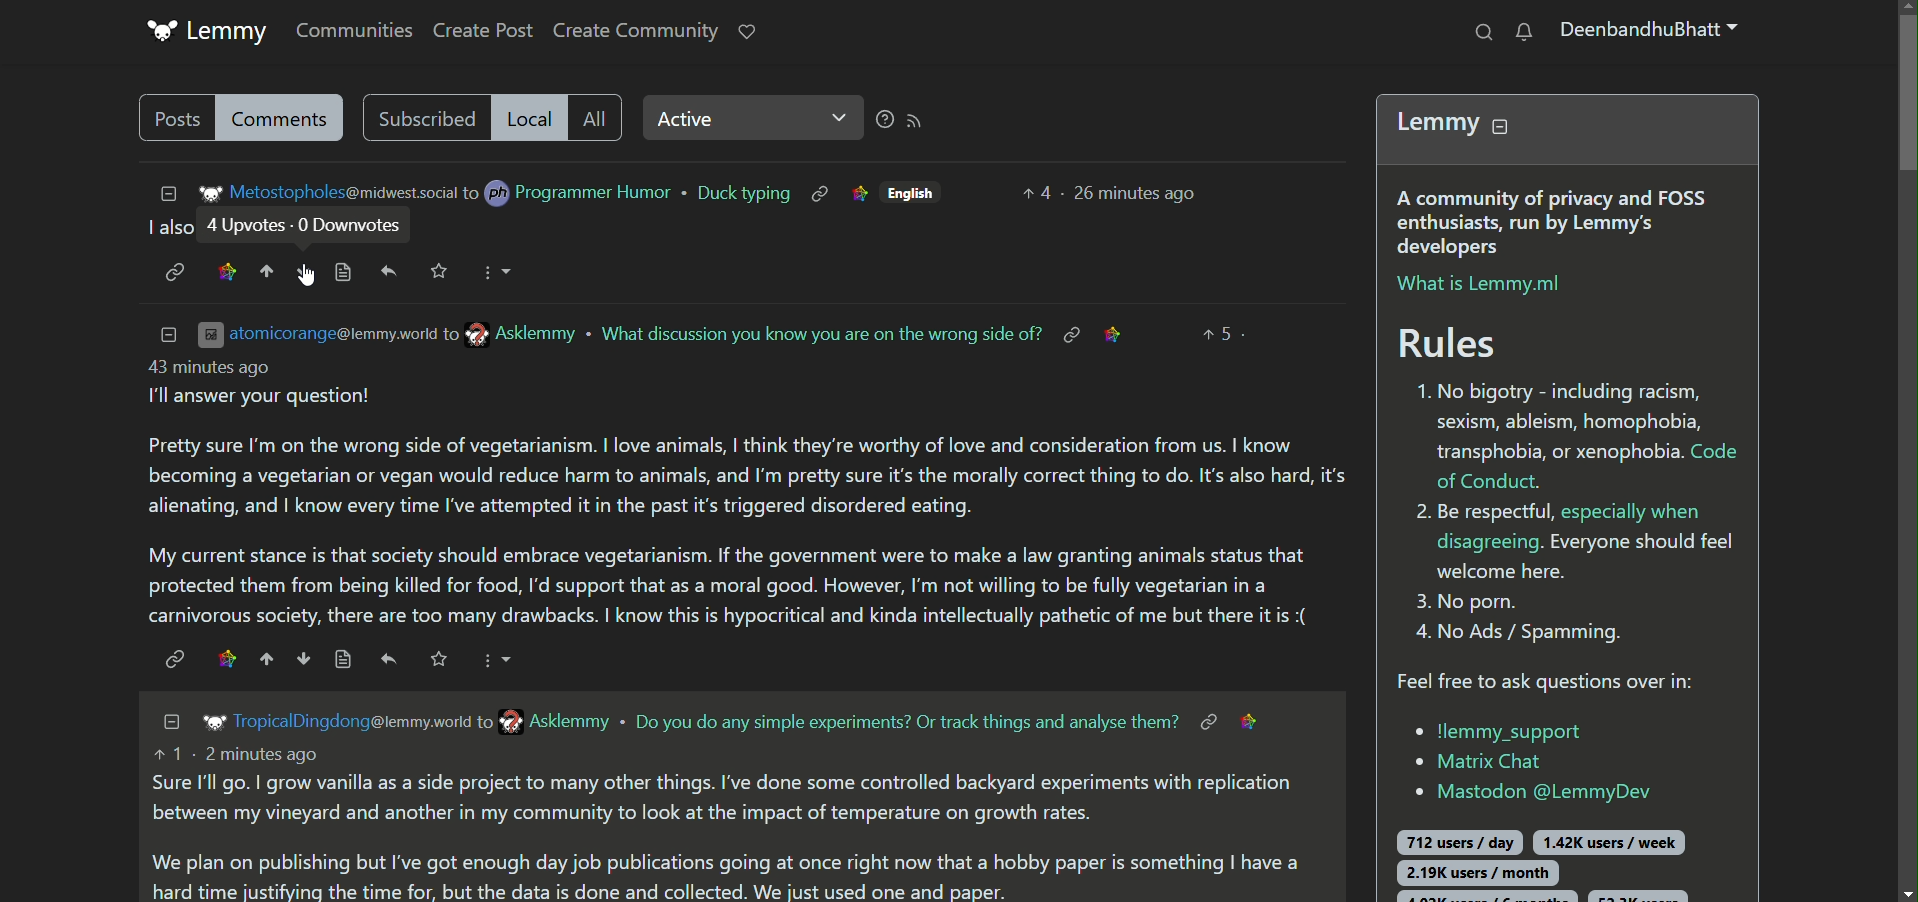 The height and width of the screenshot is (902, 1918). I want to click on signal, so click(906, 119).